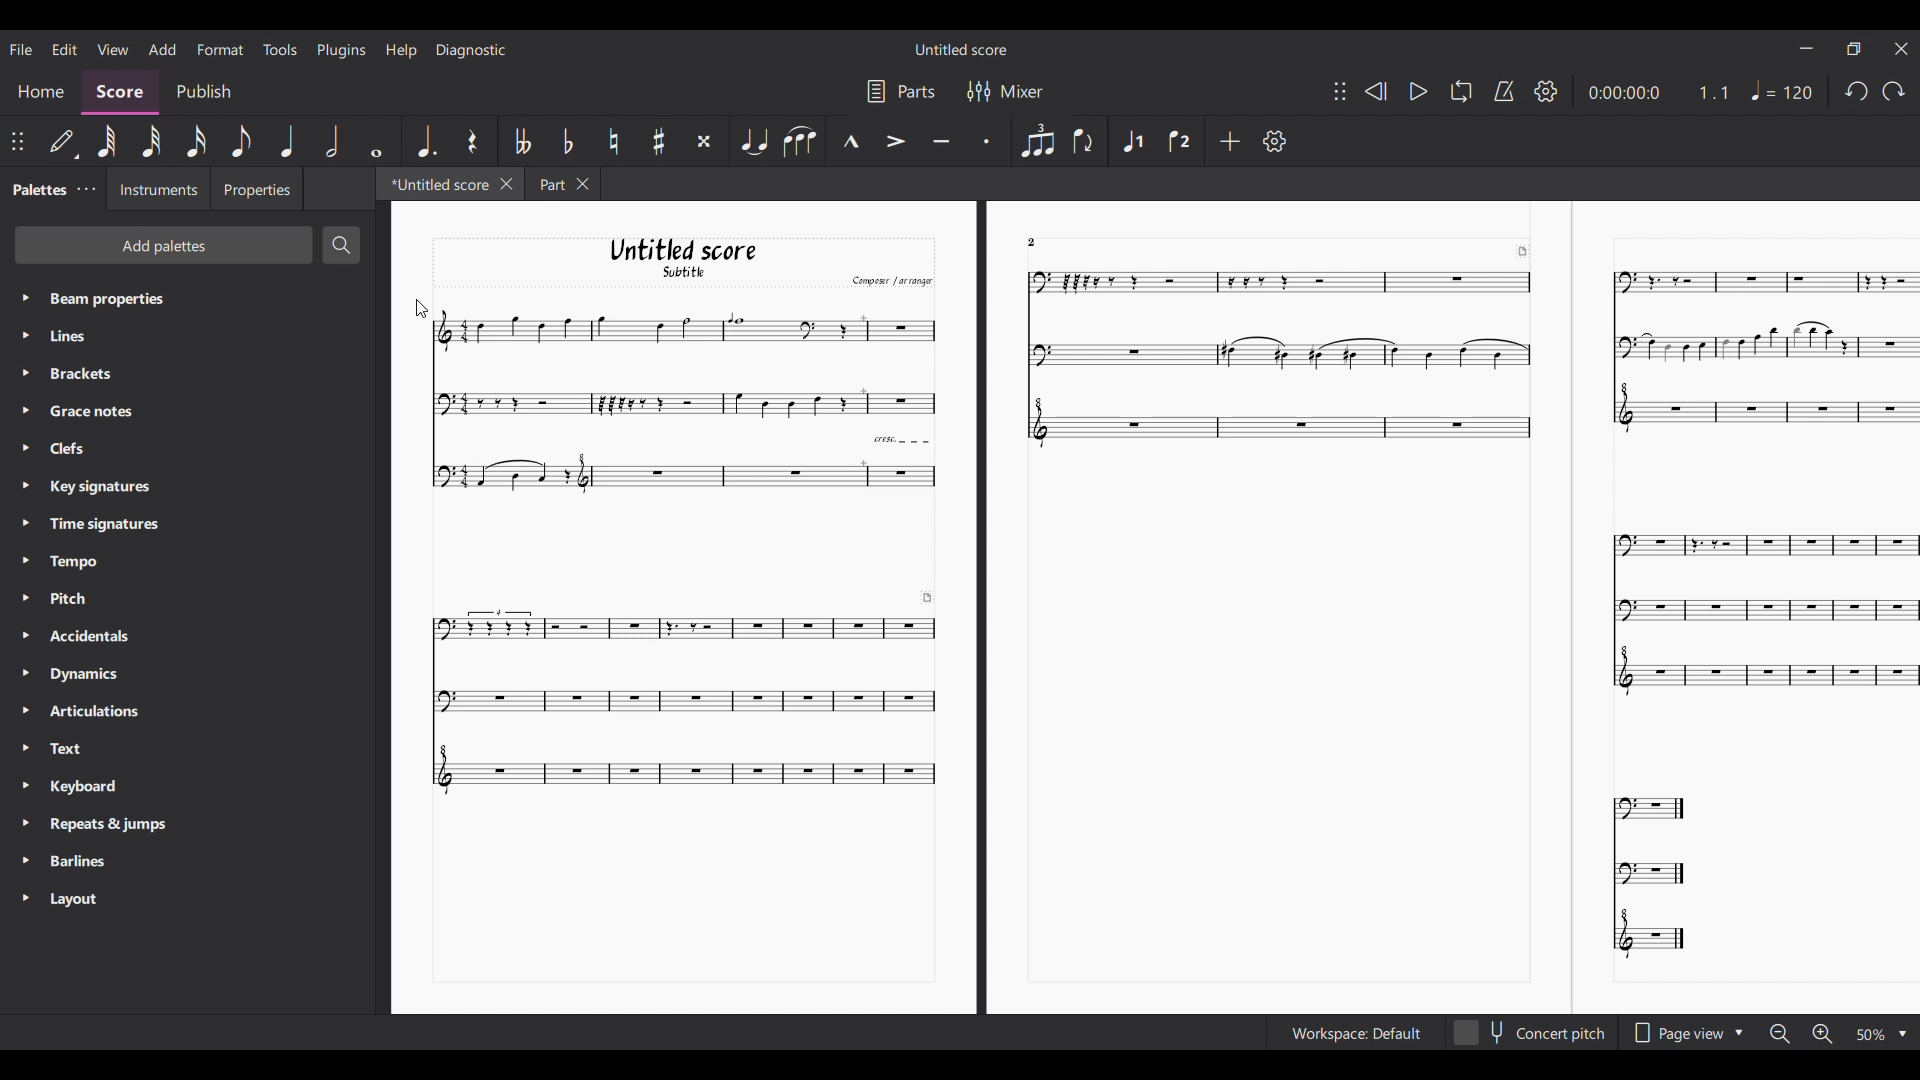  I want to click on Zoom options, so click(1870, 1035).